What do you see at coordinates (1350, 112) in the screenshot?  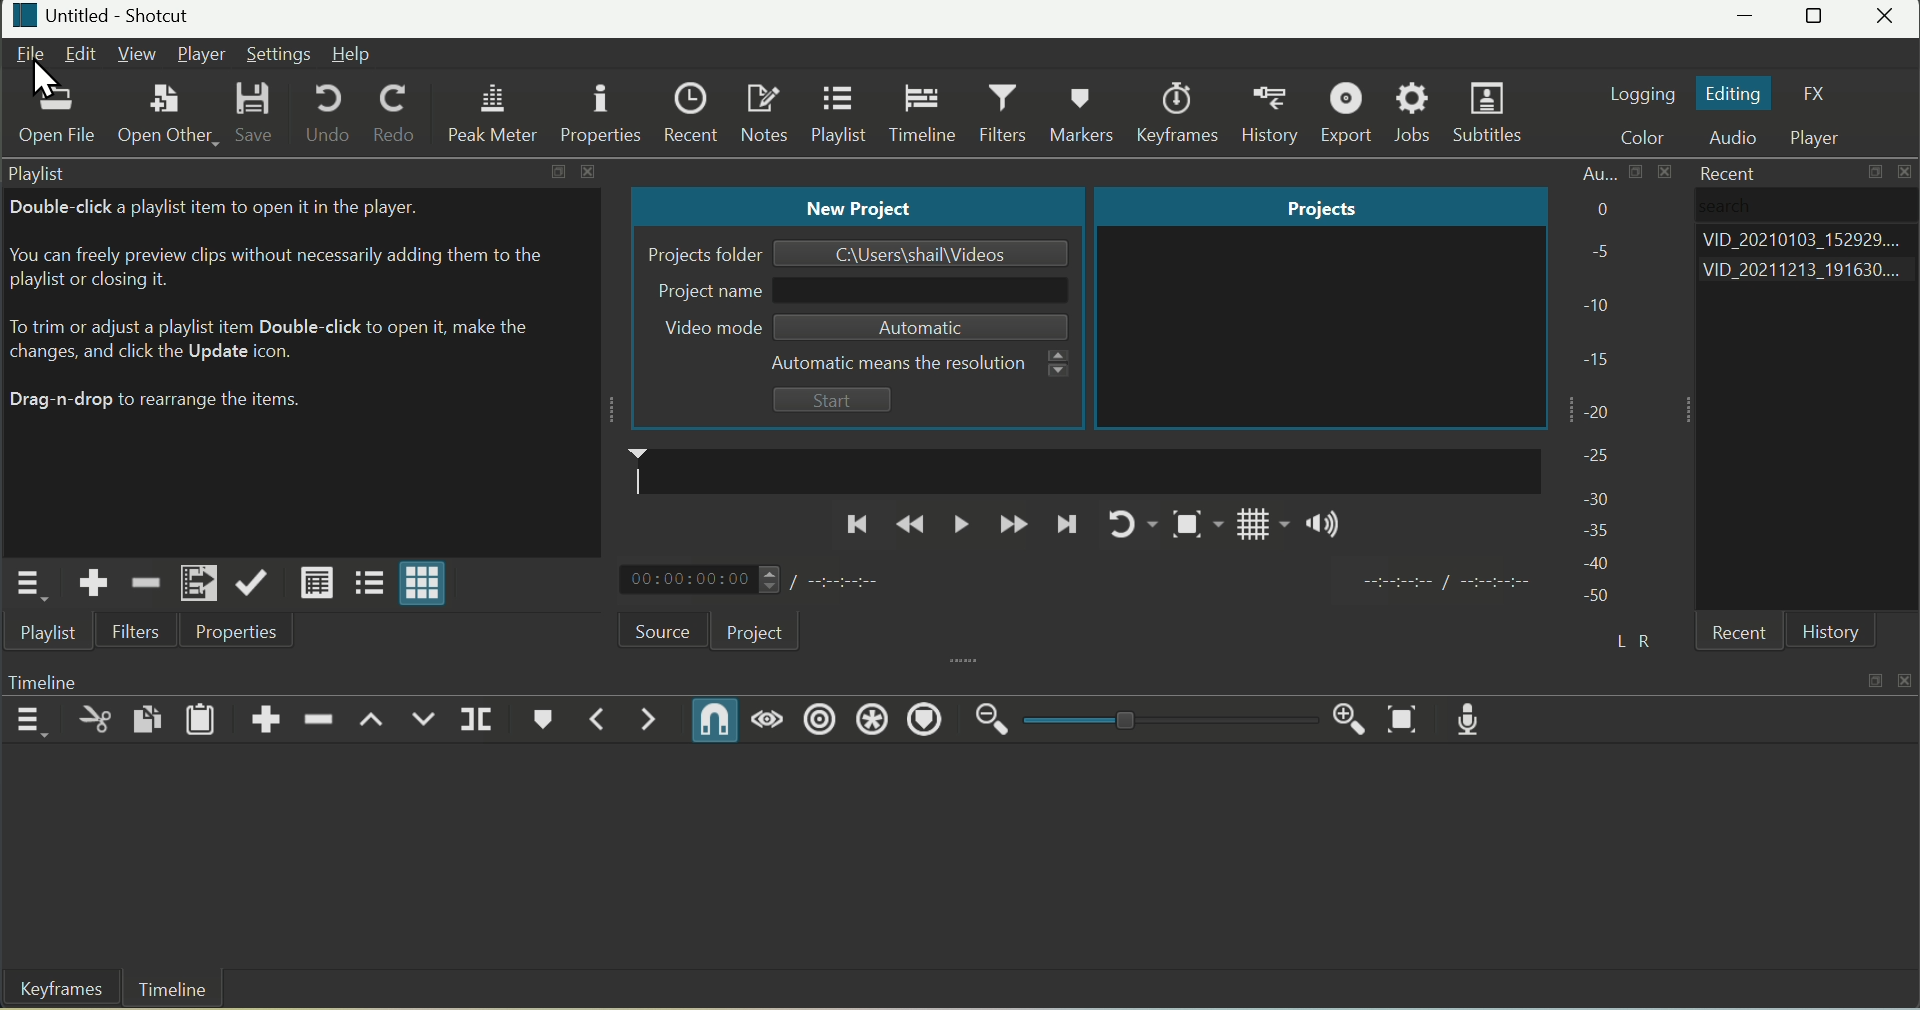 I see `Export` at bounding box center [1350, 112].